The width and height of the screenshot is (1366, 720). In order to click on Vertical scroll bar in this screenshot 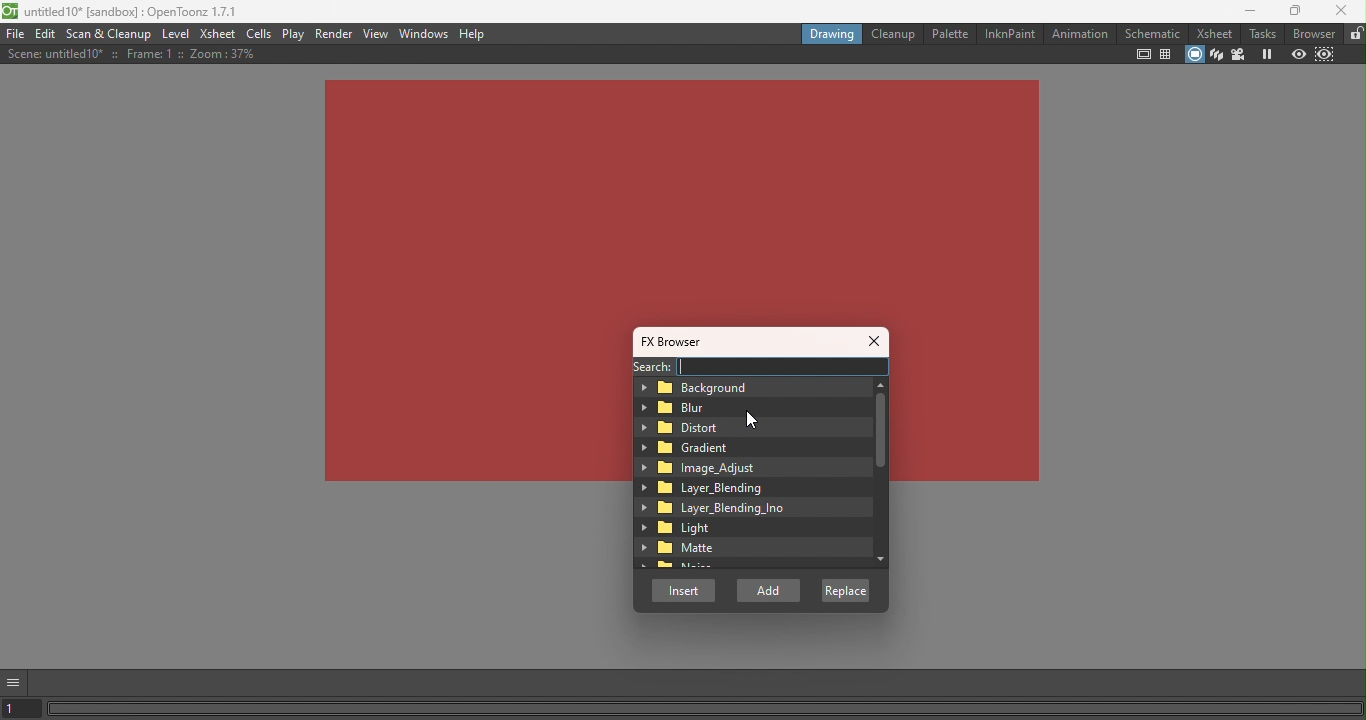, I will do `click(880, 471)`.